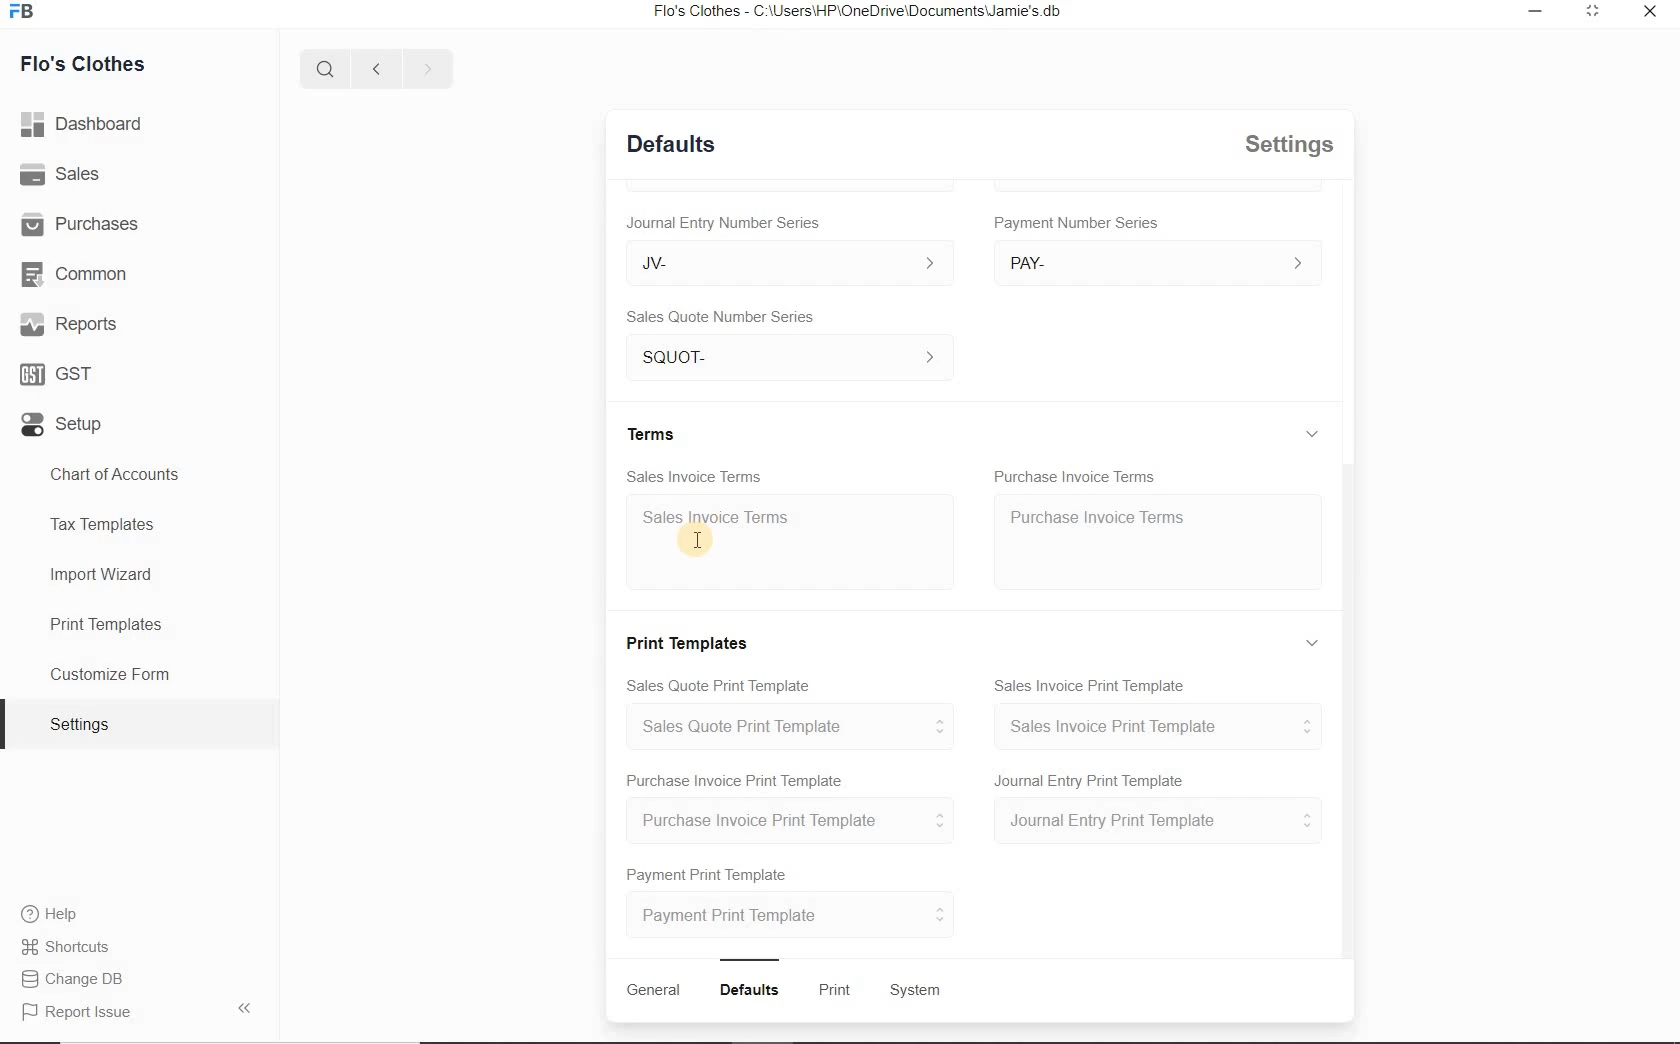 The width and height of the screenshot is (1680, 1044). Describe the element at coordinates (1590, 12) in the screenshot. I see `Expand` at that location.